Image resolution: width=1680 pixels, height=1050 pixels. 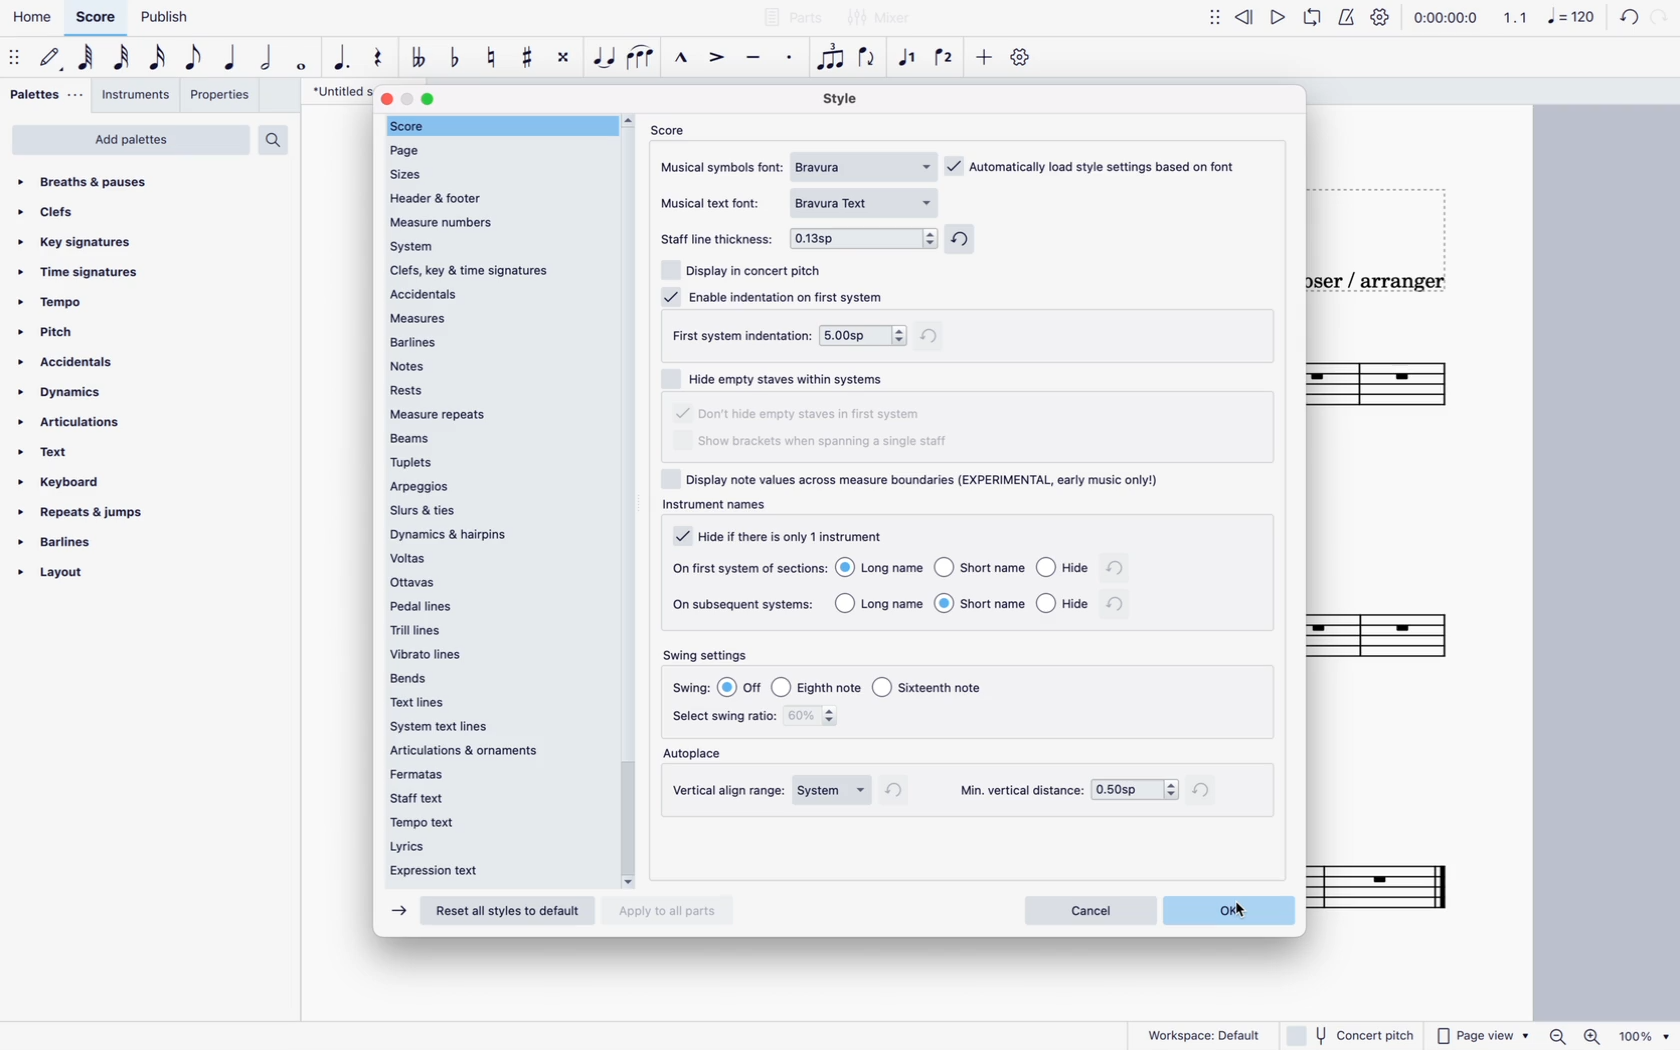 I want to click on , so click(x=1354, y=1034).